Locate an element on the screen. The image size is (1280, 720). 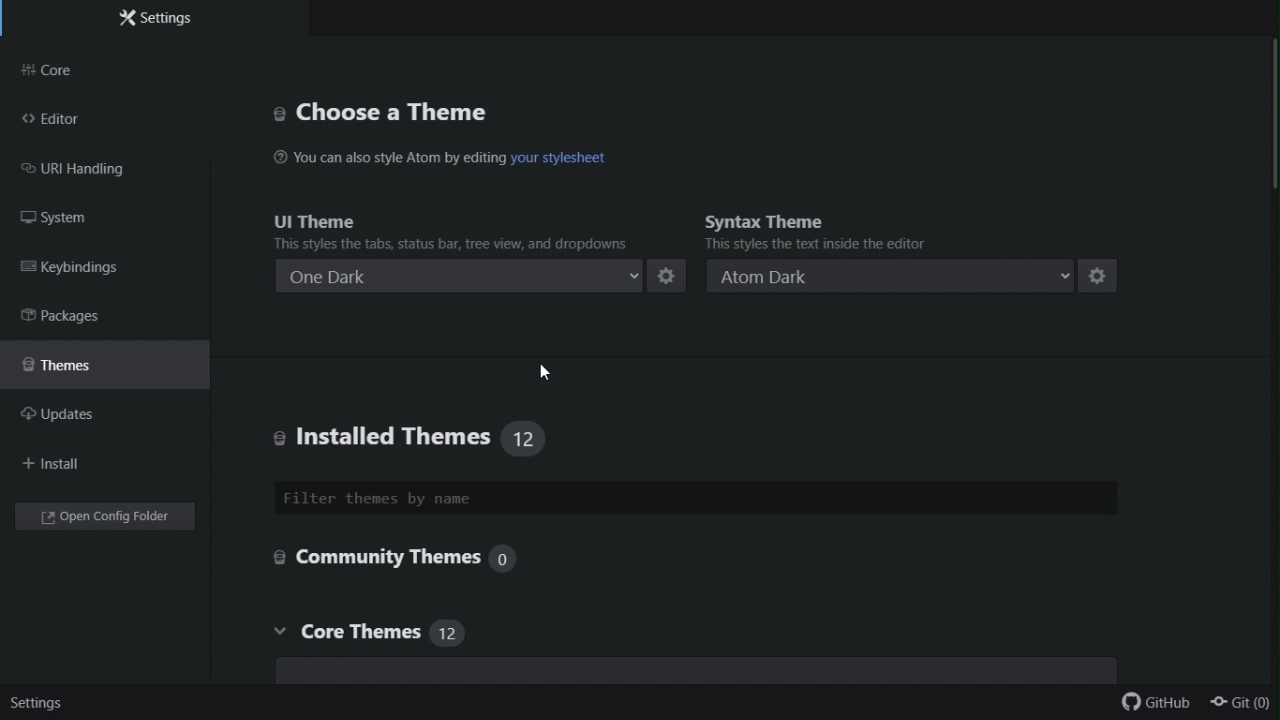
Syntax theme is located at coordinates (878, 235).